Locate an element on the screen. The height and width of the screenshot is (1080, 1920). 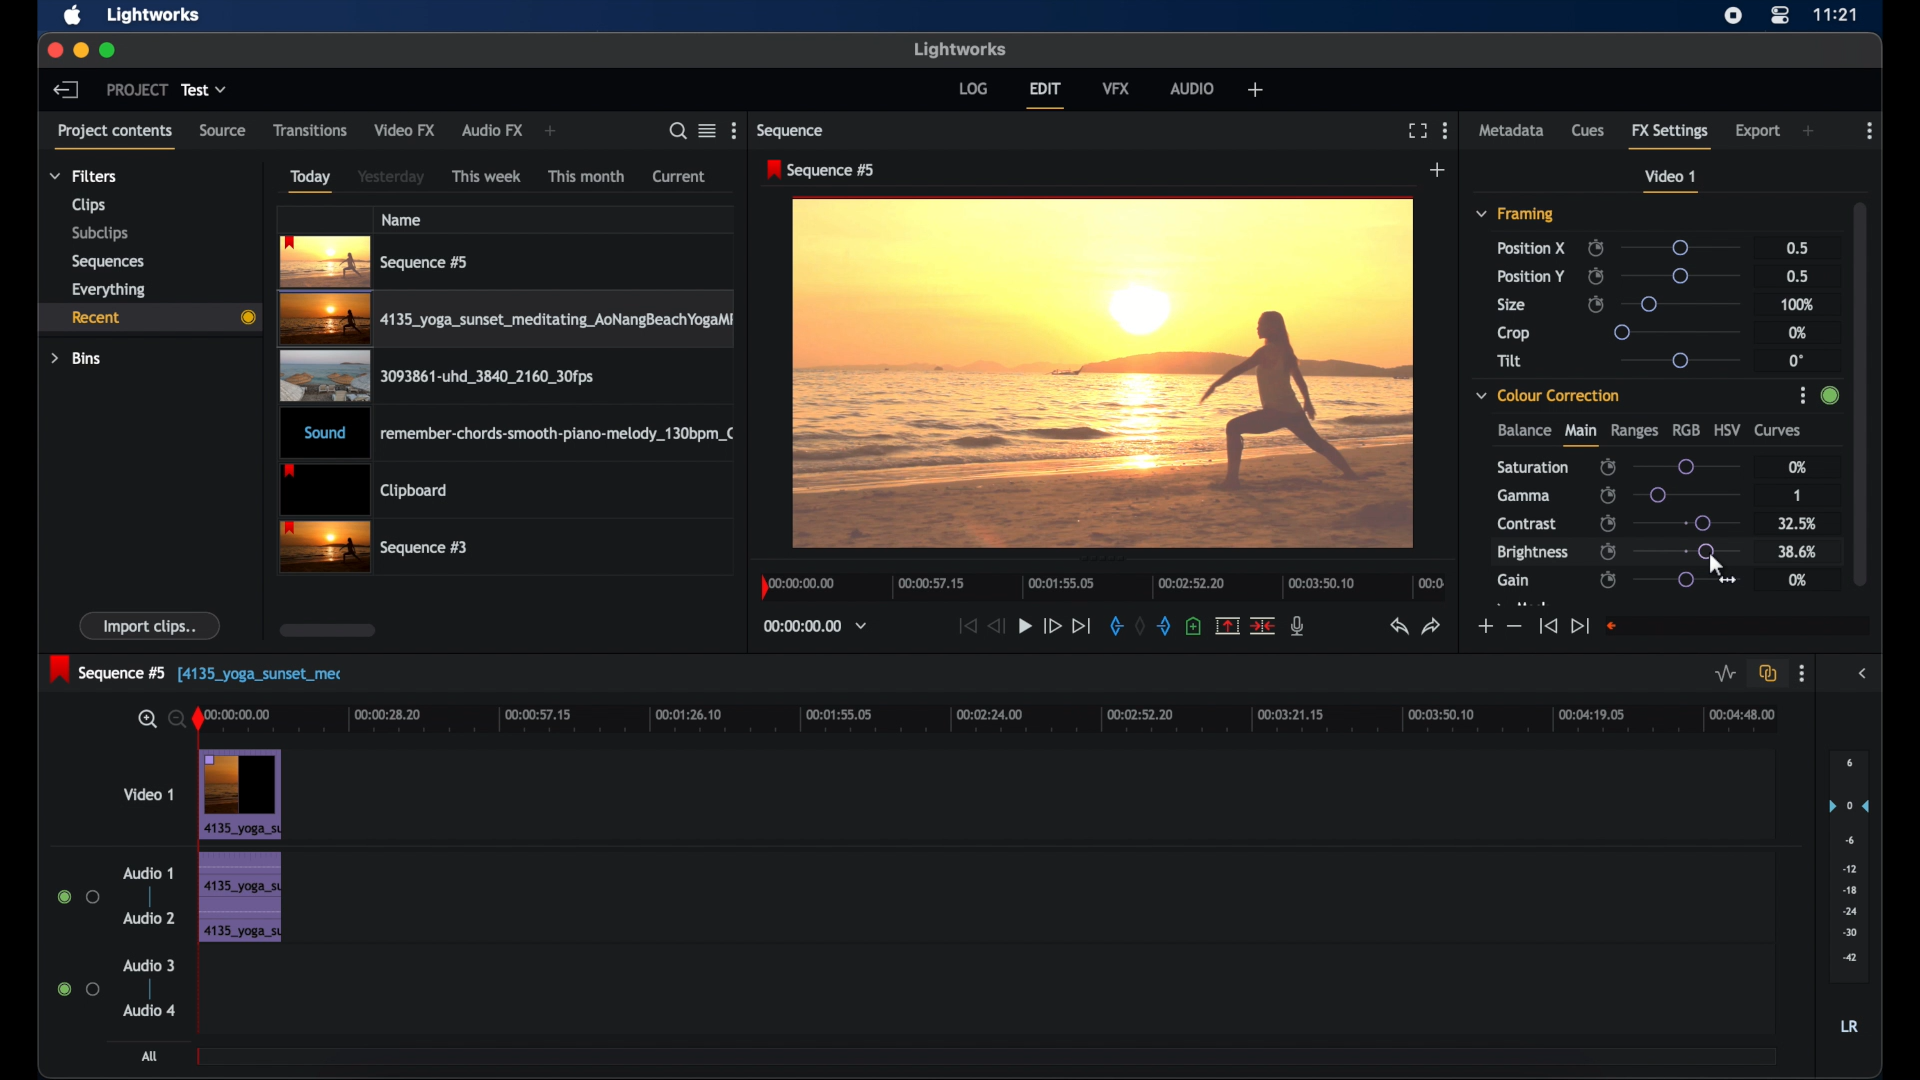
jump to start is located at coordinates (965, 625).